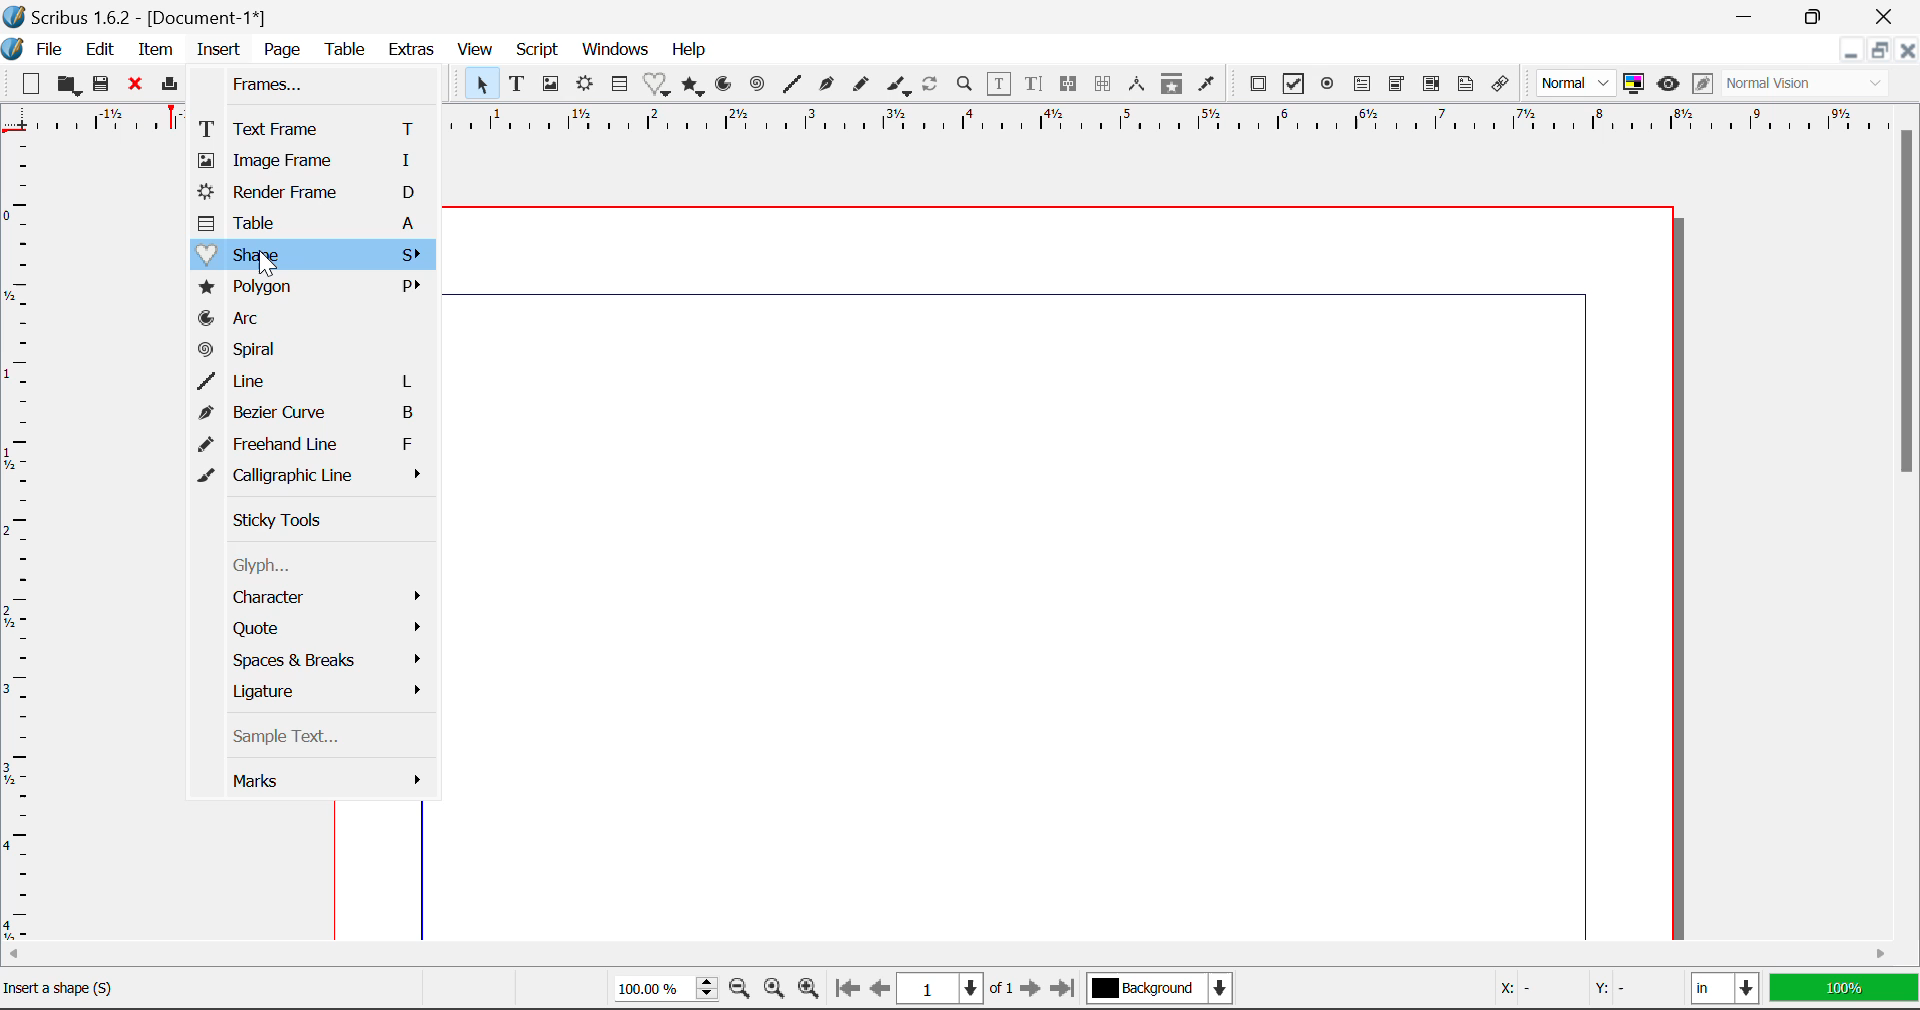 This screenshot has height=1010, width=1920. What do you see at coordinates (809, 990) in the screenshot?
I see `Zoom In` at bounding box center [809, 990].